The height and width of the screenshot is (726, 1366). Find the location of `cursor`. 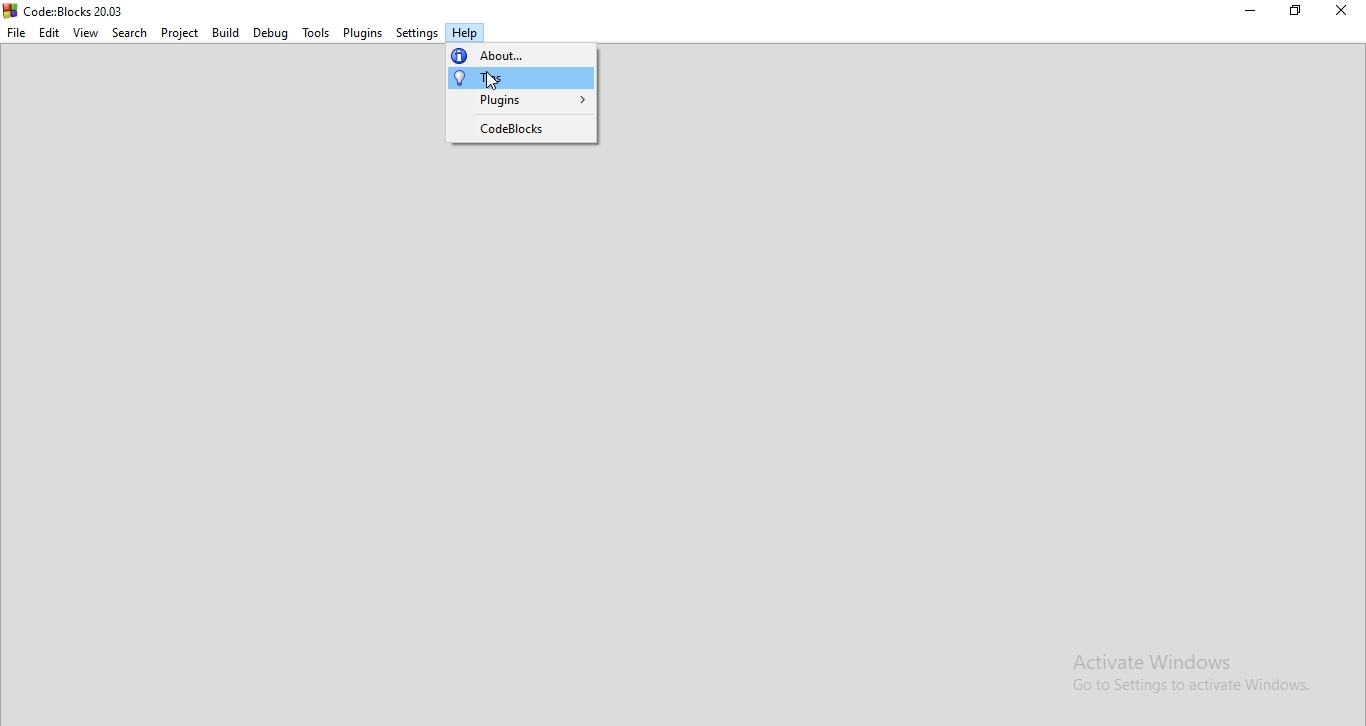

cursor is located at coordinates (494, 82).